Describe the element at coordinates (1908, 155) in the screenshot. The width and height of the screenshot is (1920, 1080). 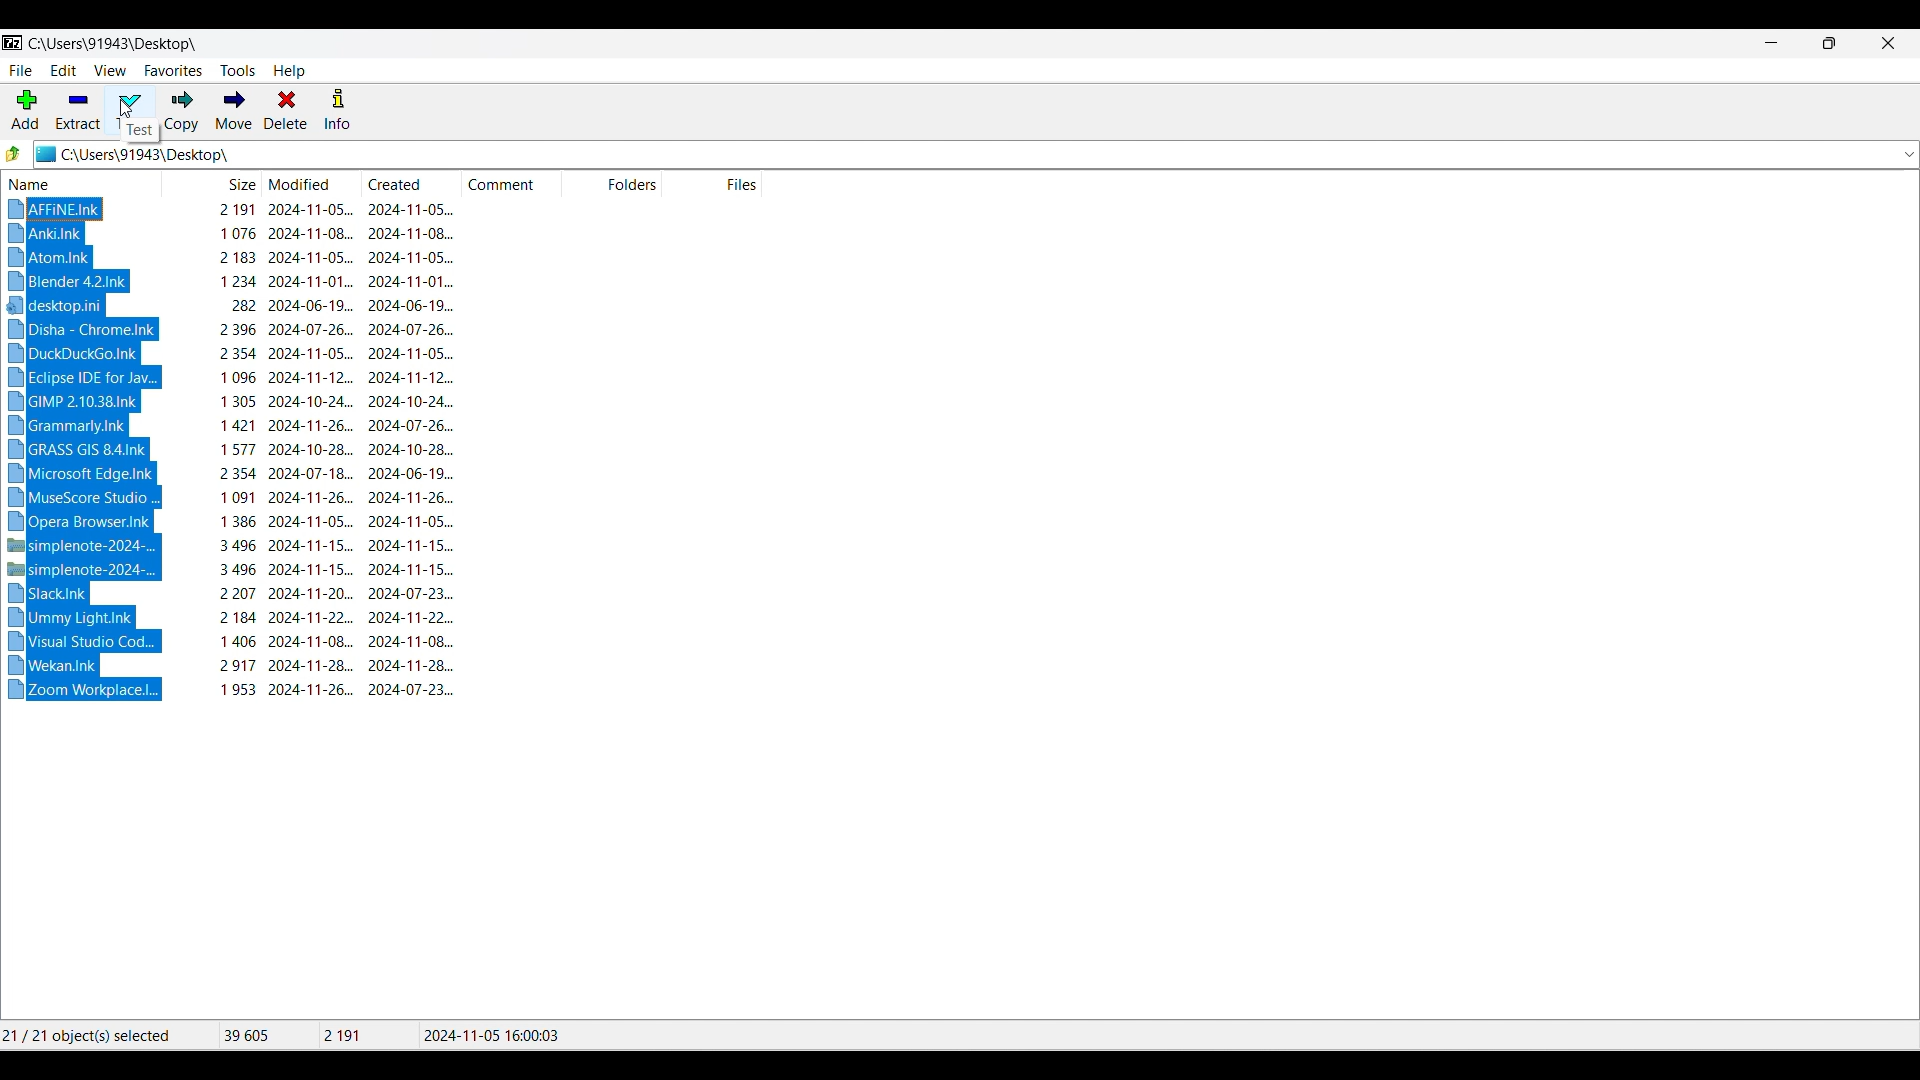
I see `List all previous folders` at that location.